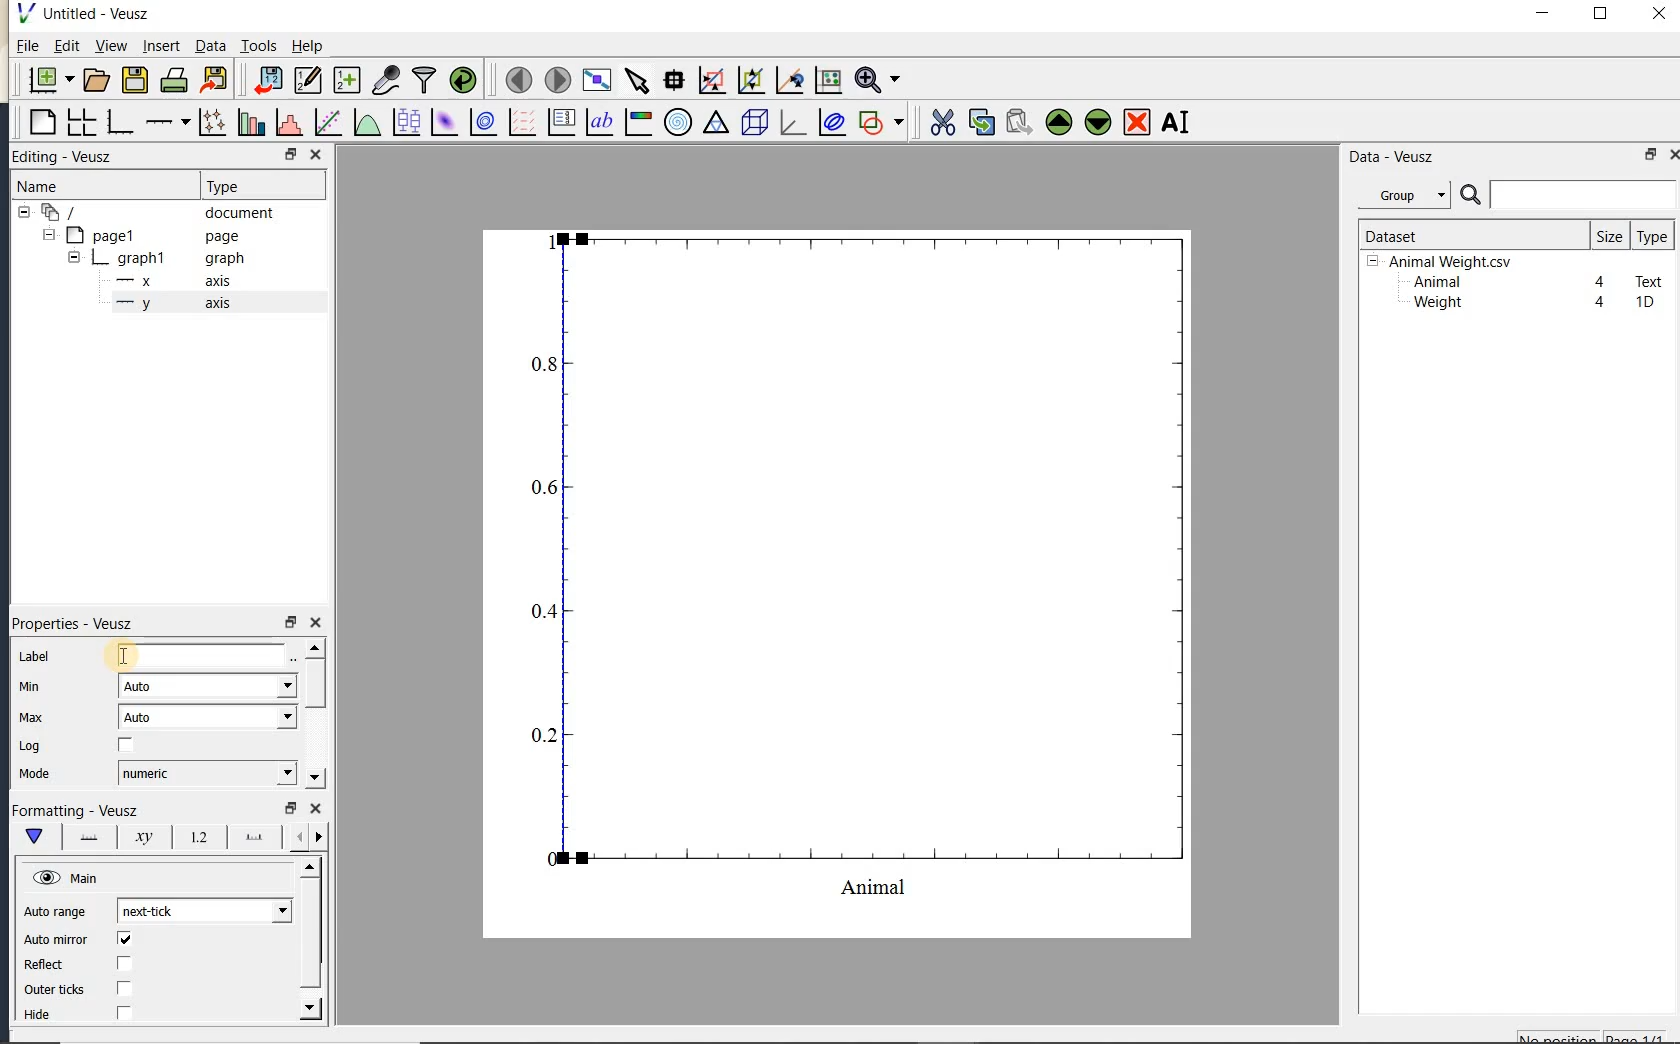  Describe the element at coordinates (1409, 196) in the screenshot. I see `Data - Veusz` at that location.